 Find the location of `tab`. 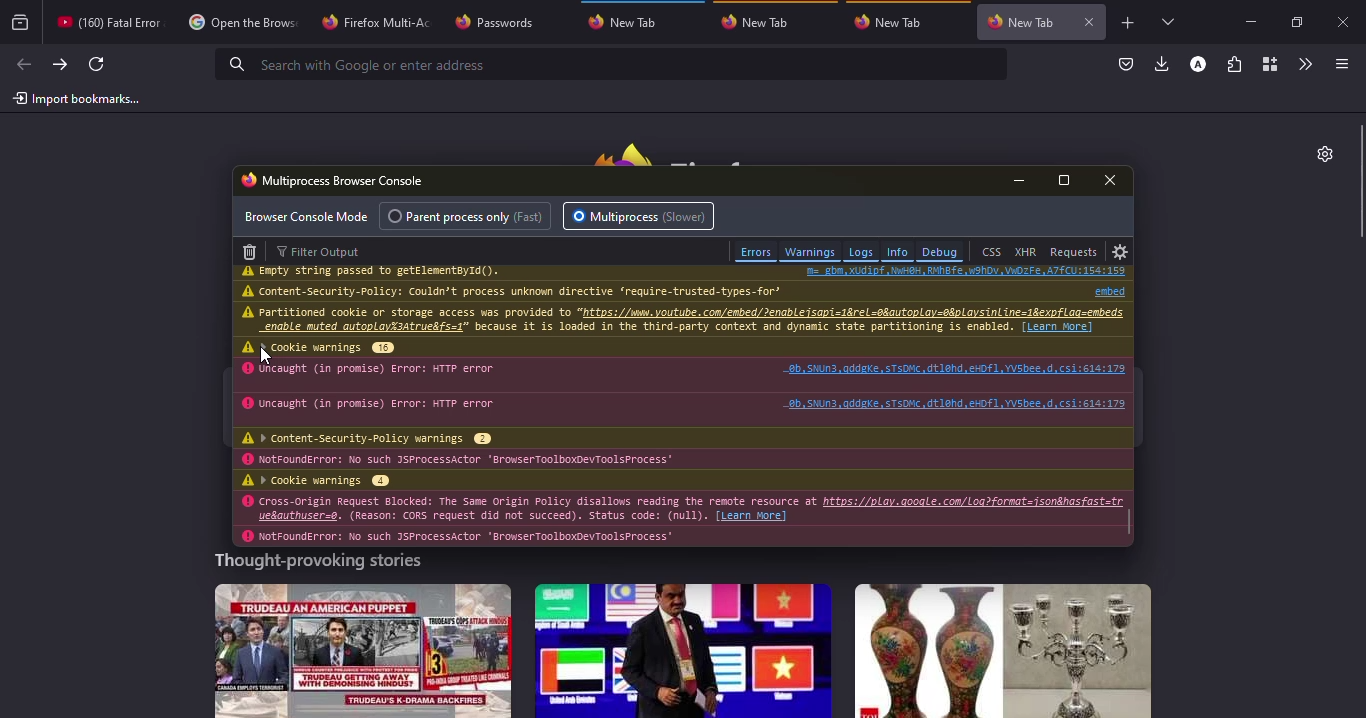

tab is located at coordinates (629, 22).